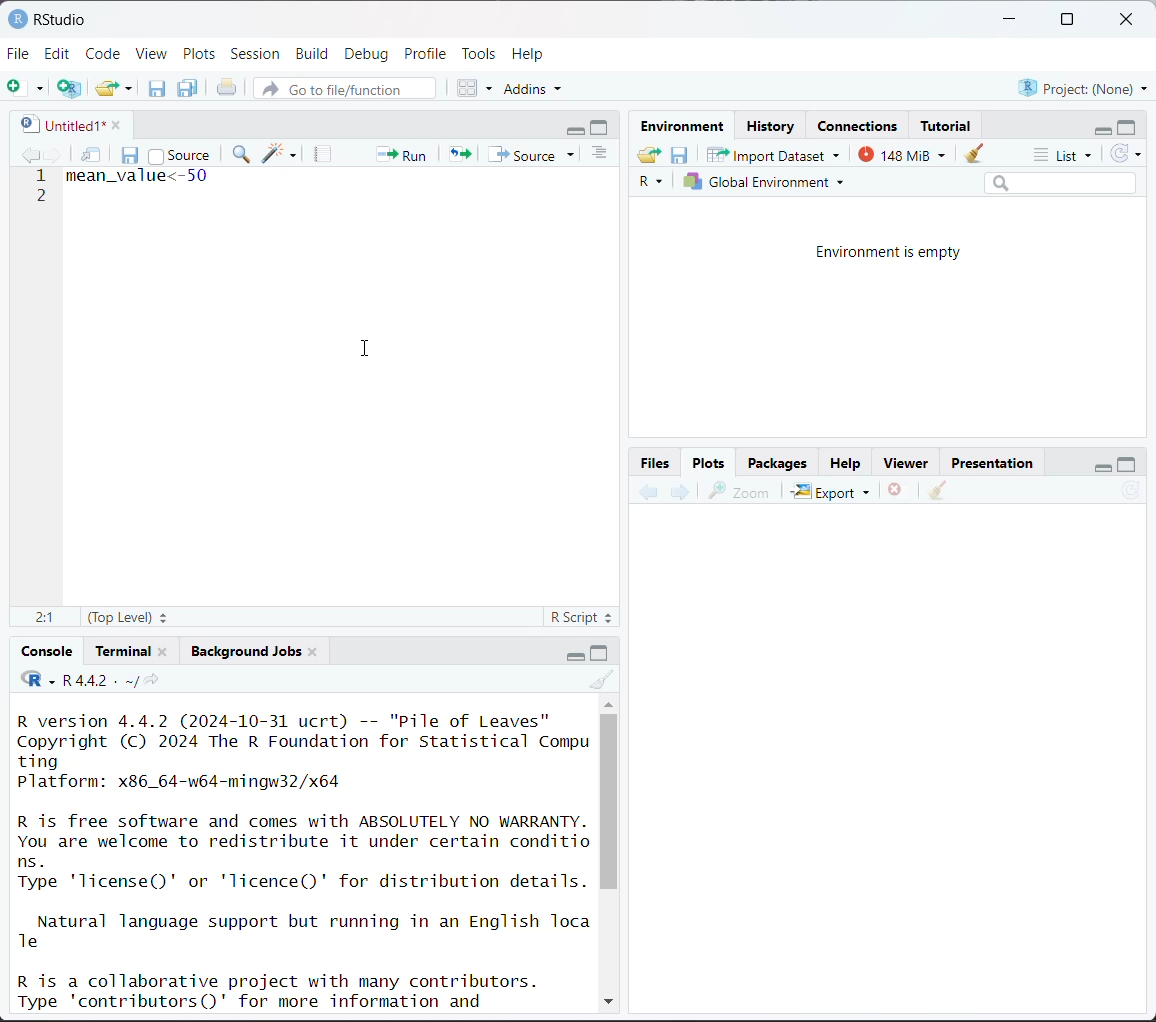  What do you see at coordinates (1131, 493) in the screenshot?
I see `refresh current plot` at bounding box center [1131, 493].